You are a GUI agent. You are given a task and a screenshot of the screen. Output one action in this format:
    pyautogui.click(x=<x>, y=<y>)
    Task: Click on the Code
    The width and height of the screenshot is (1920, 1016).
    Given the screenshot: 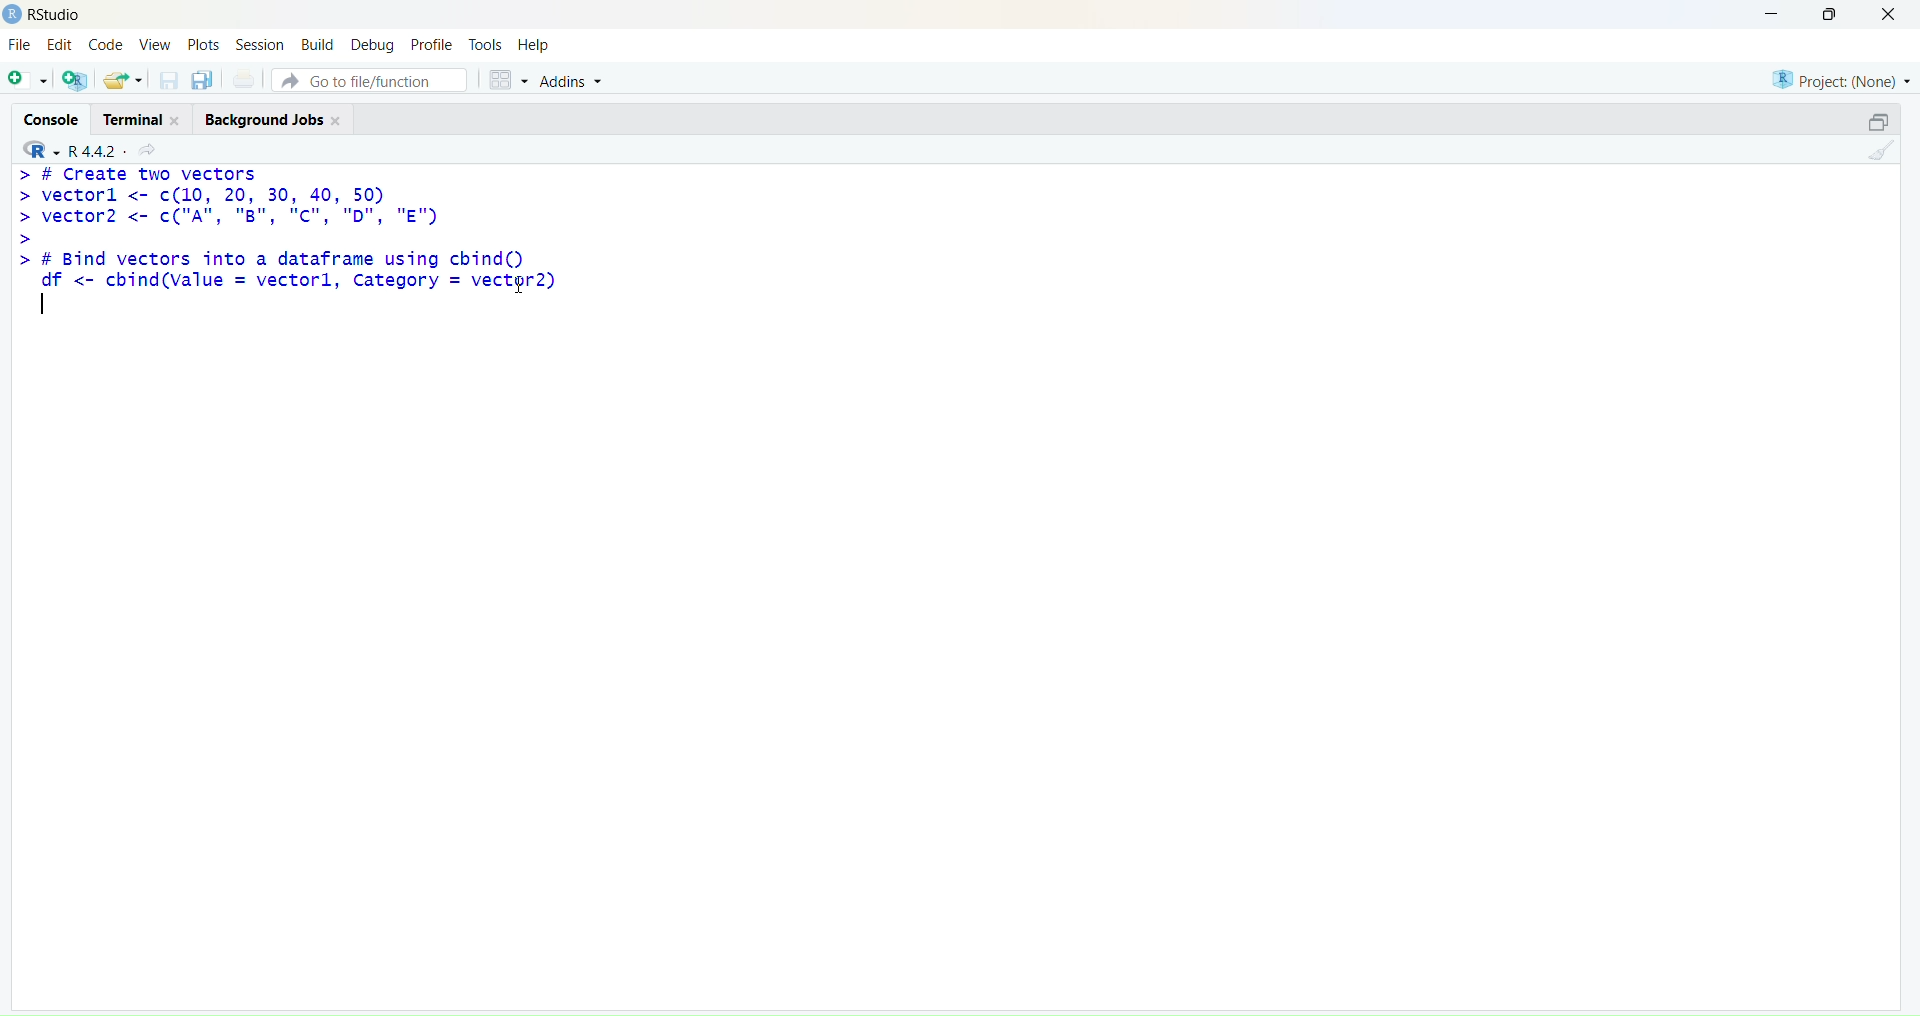 What is the action you would take?
    pyautogui.click(x=107, y=43)
    